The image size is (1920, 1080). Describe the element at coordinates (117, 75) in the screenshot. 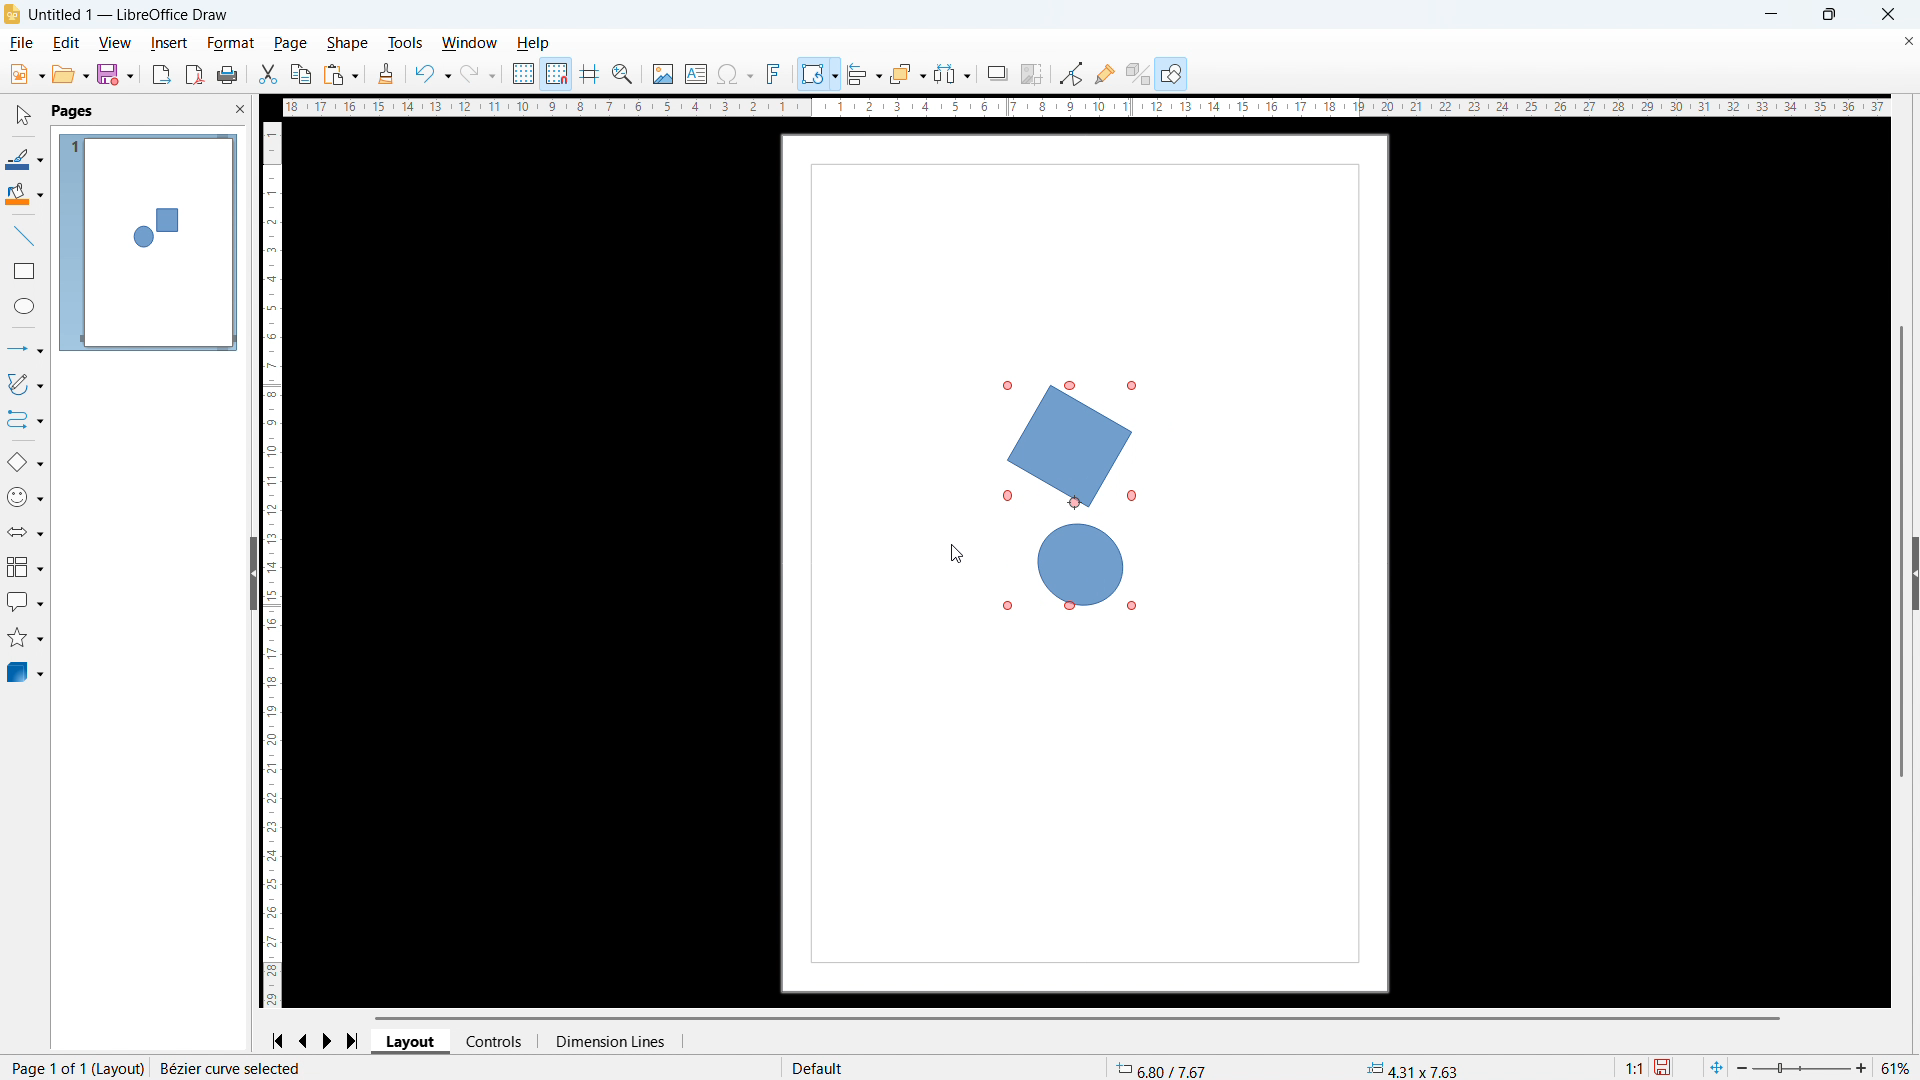

I see `save ` at that location.